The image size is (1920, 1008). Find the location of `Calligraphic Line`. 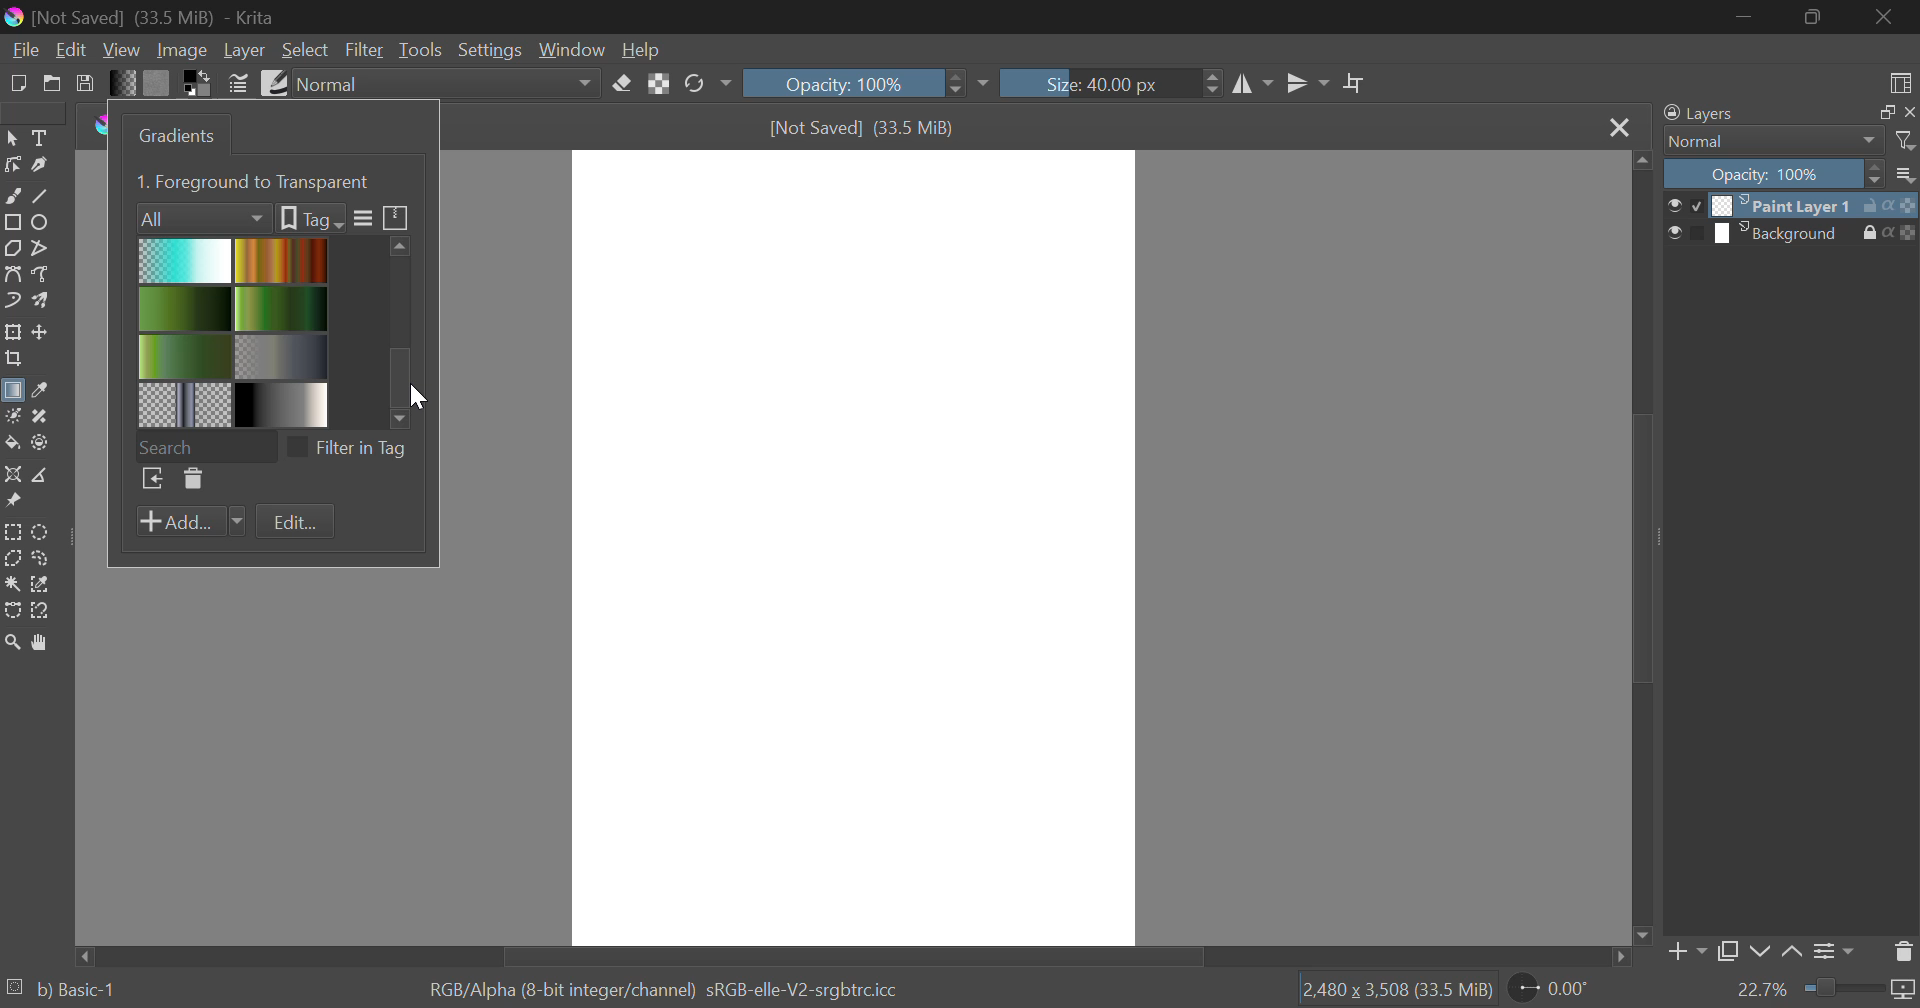

Calligraphic Line is located at coordinates (38, 165).